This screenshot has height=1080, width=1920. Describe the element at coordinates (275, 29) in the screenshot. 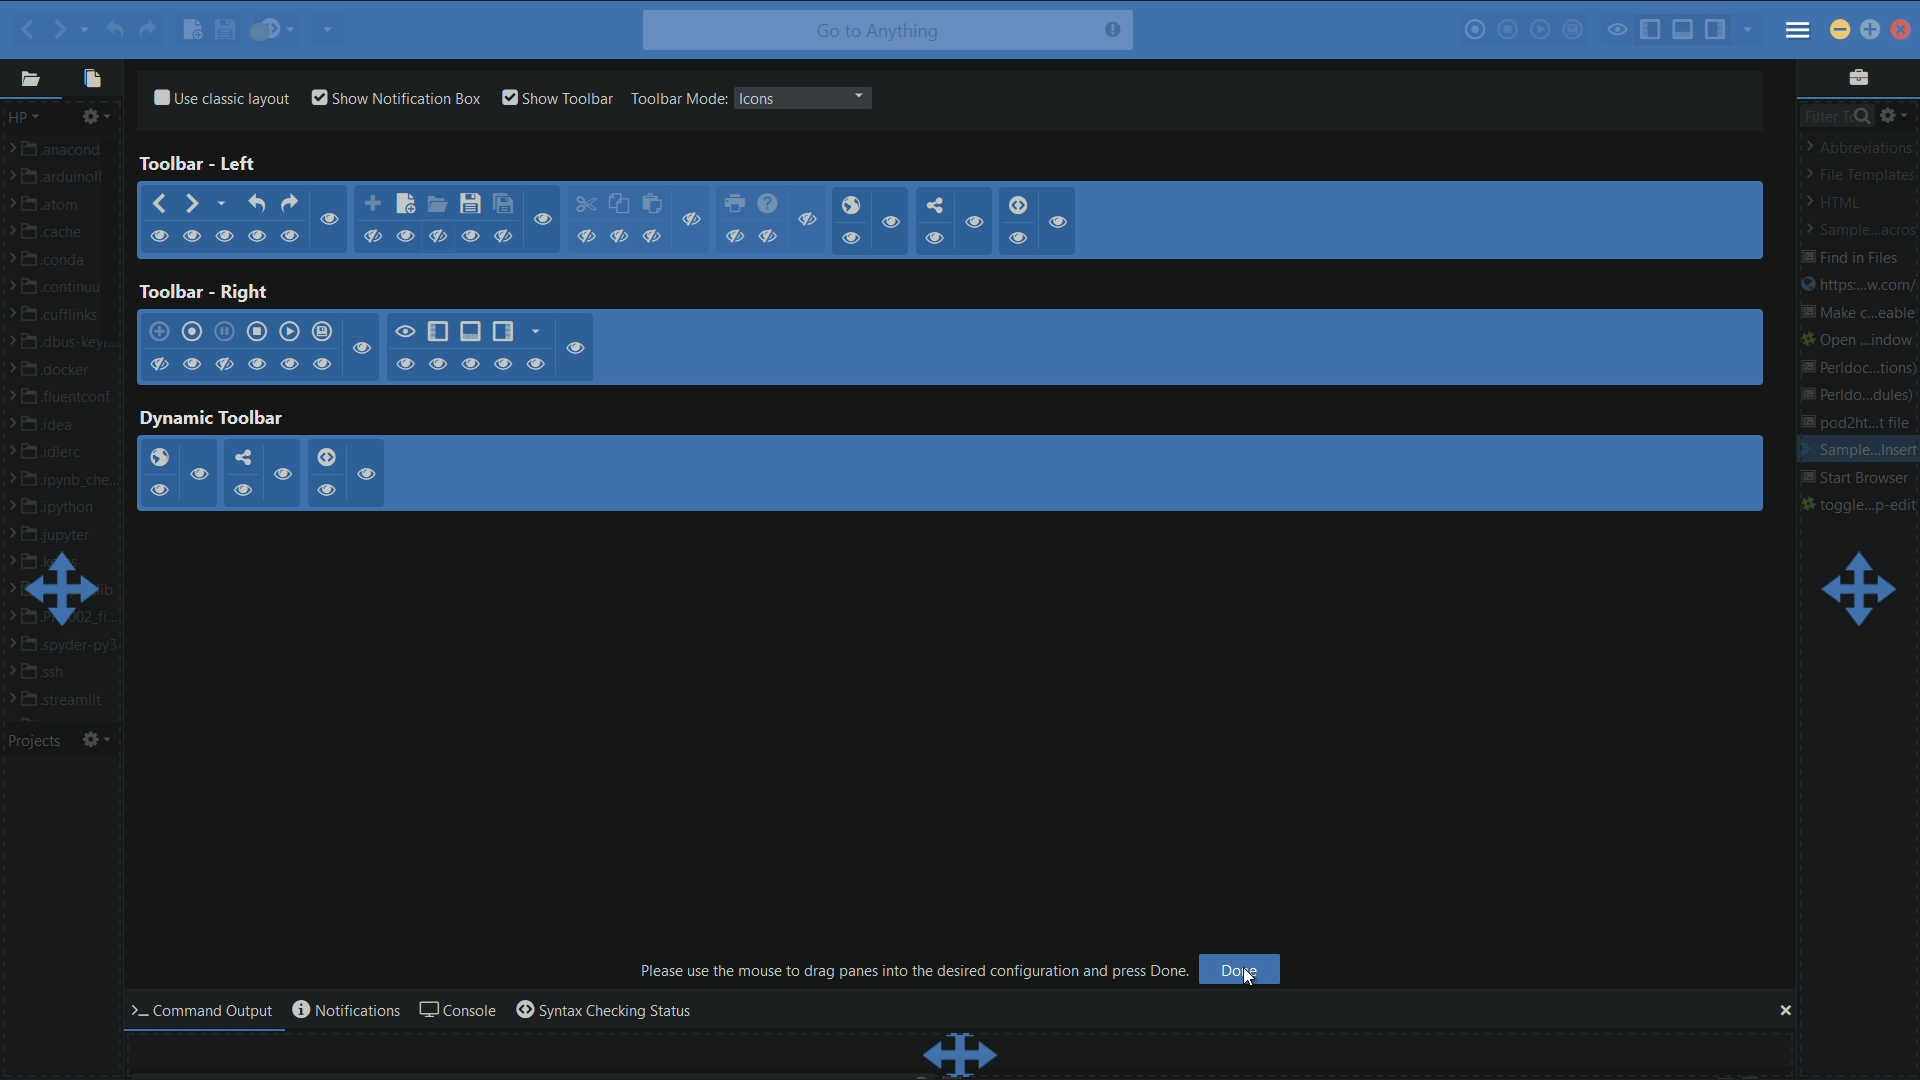

I see `jump to next syntax checking result` at that location.